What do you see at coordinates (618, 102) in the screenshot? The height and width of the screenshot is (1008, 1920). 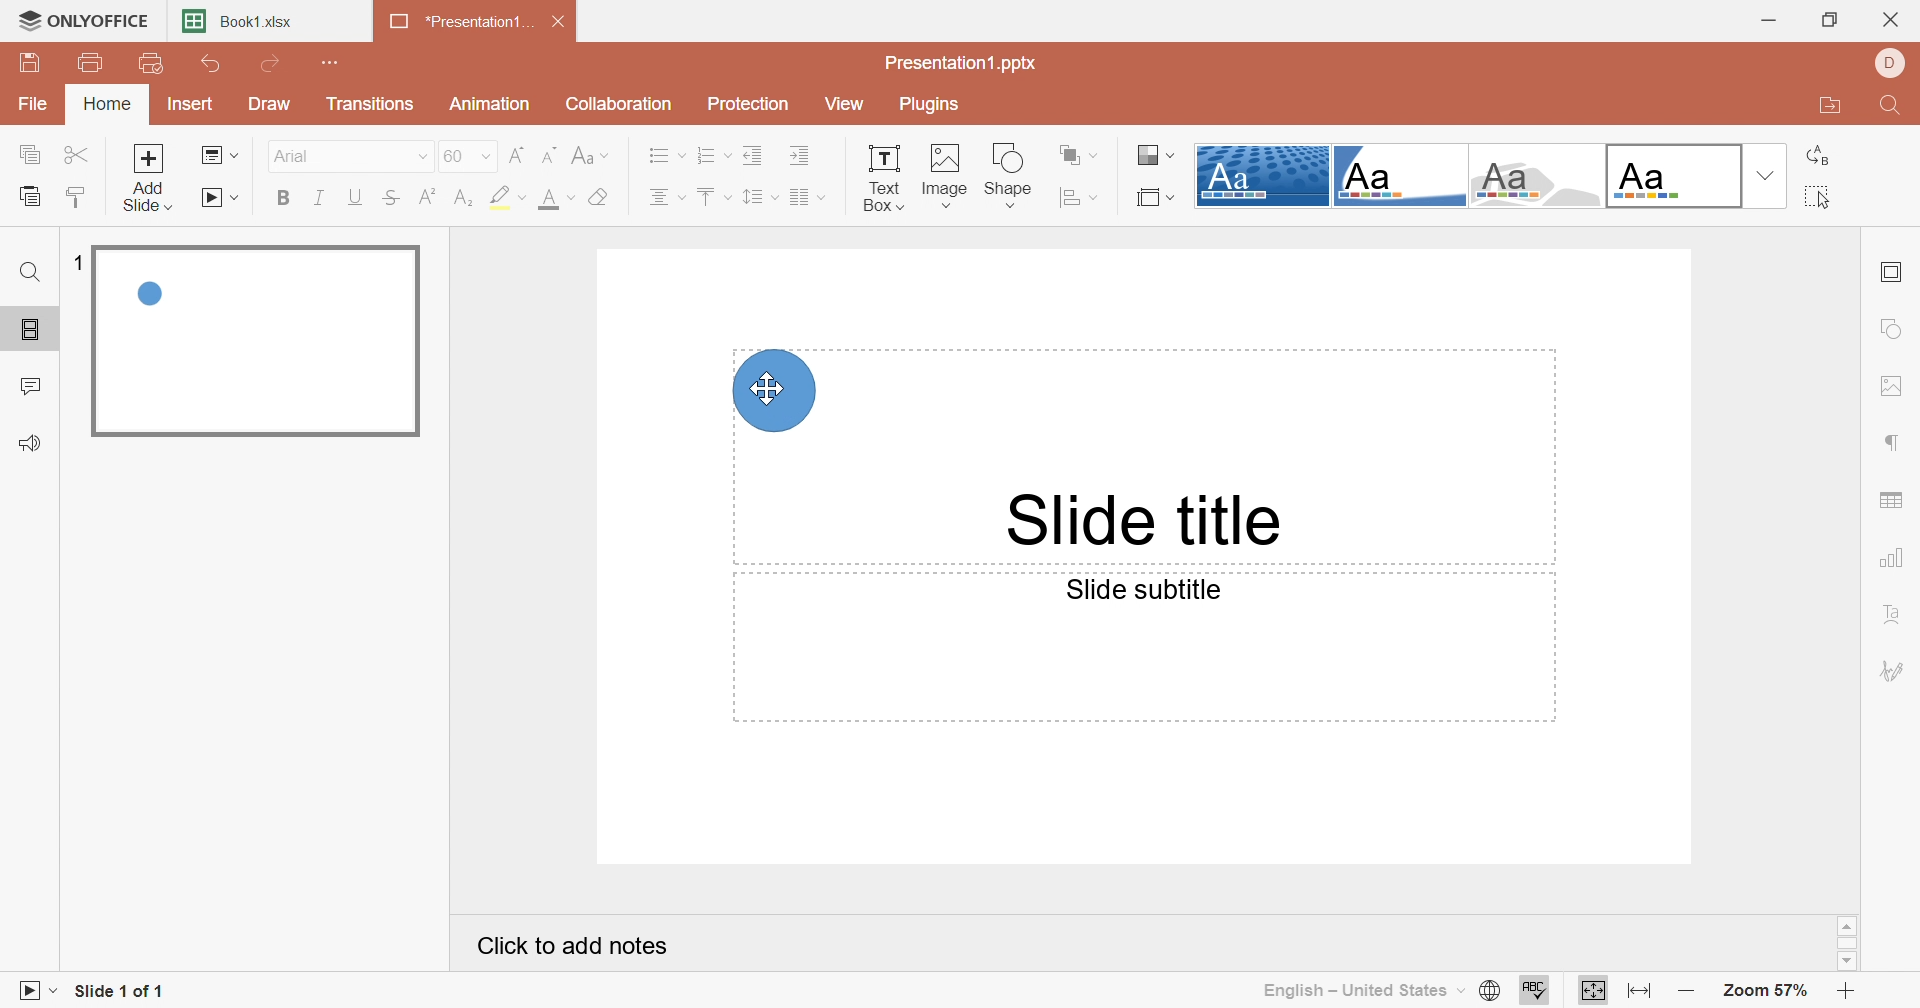 I see `Collaboration` at bounding box center [618, 102].